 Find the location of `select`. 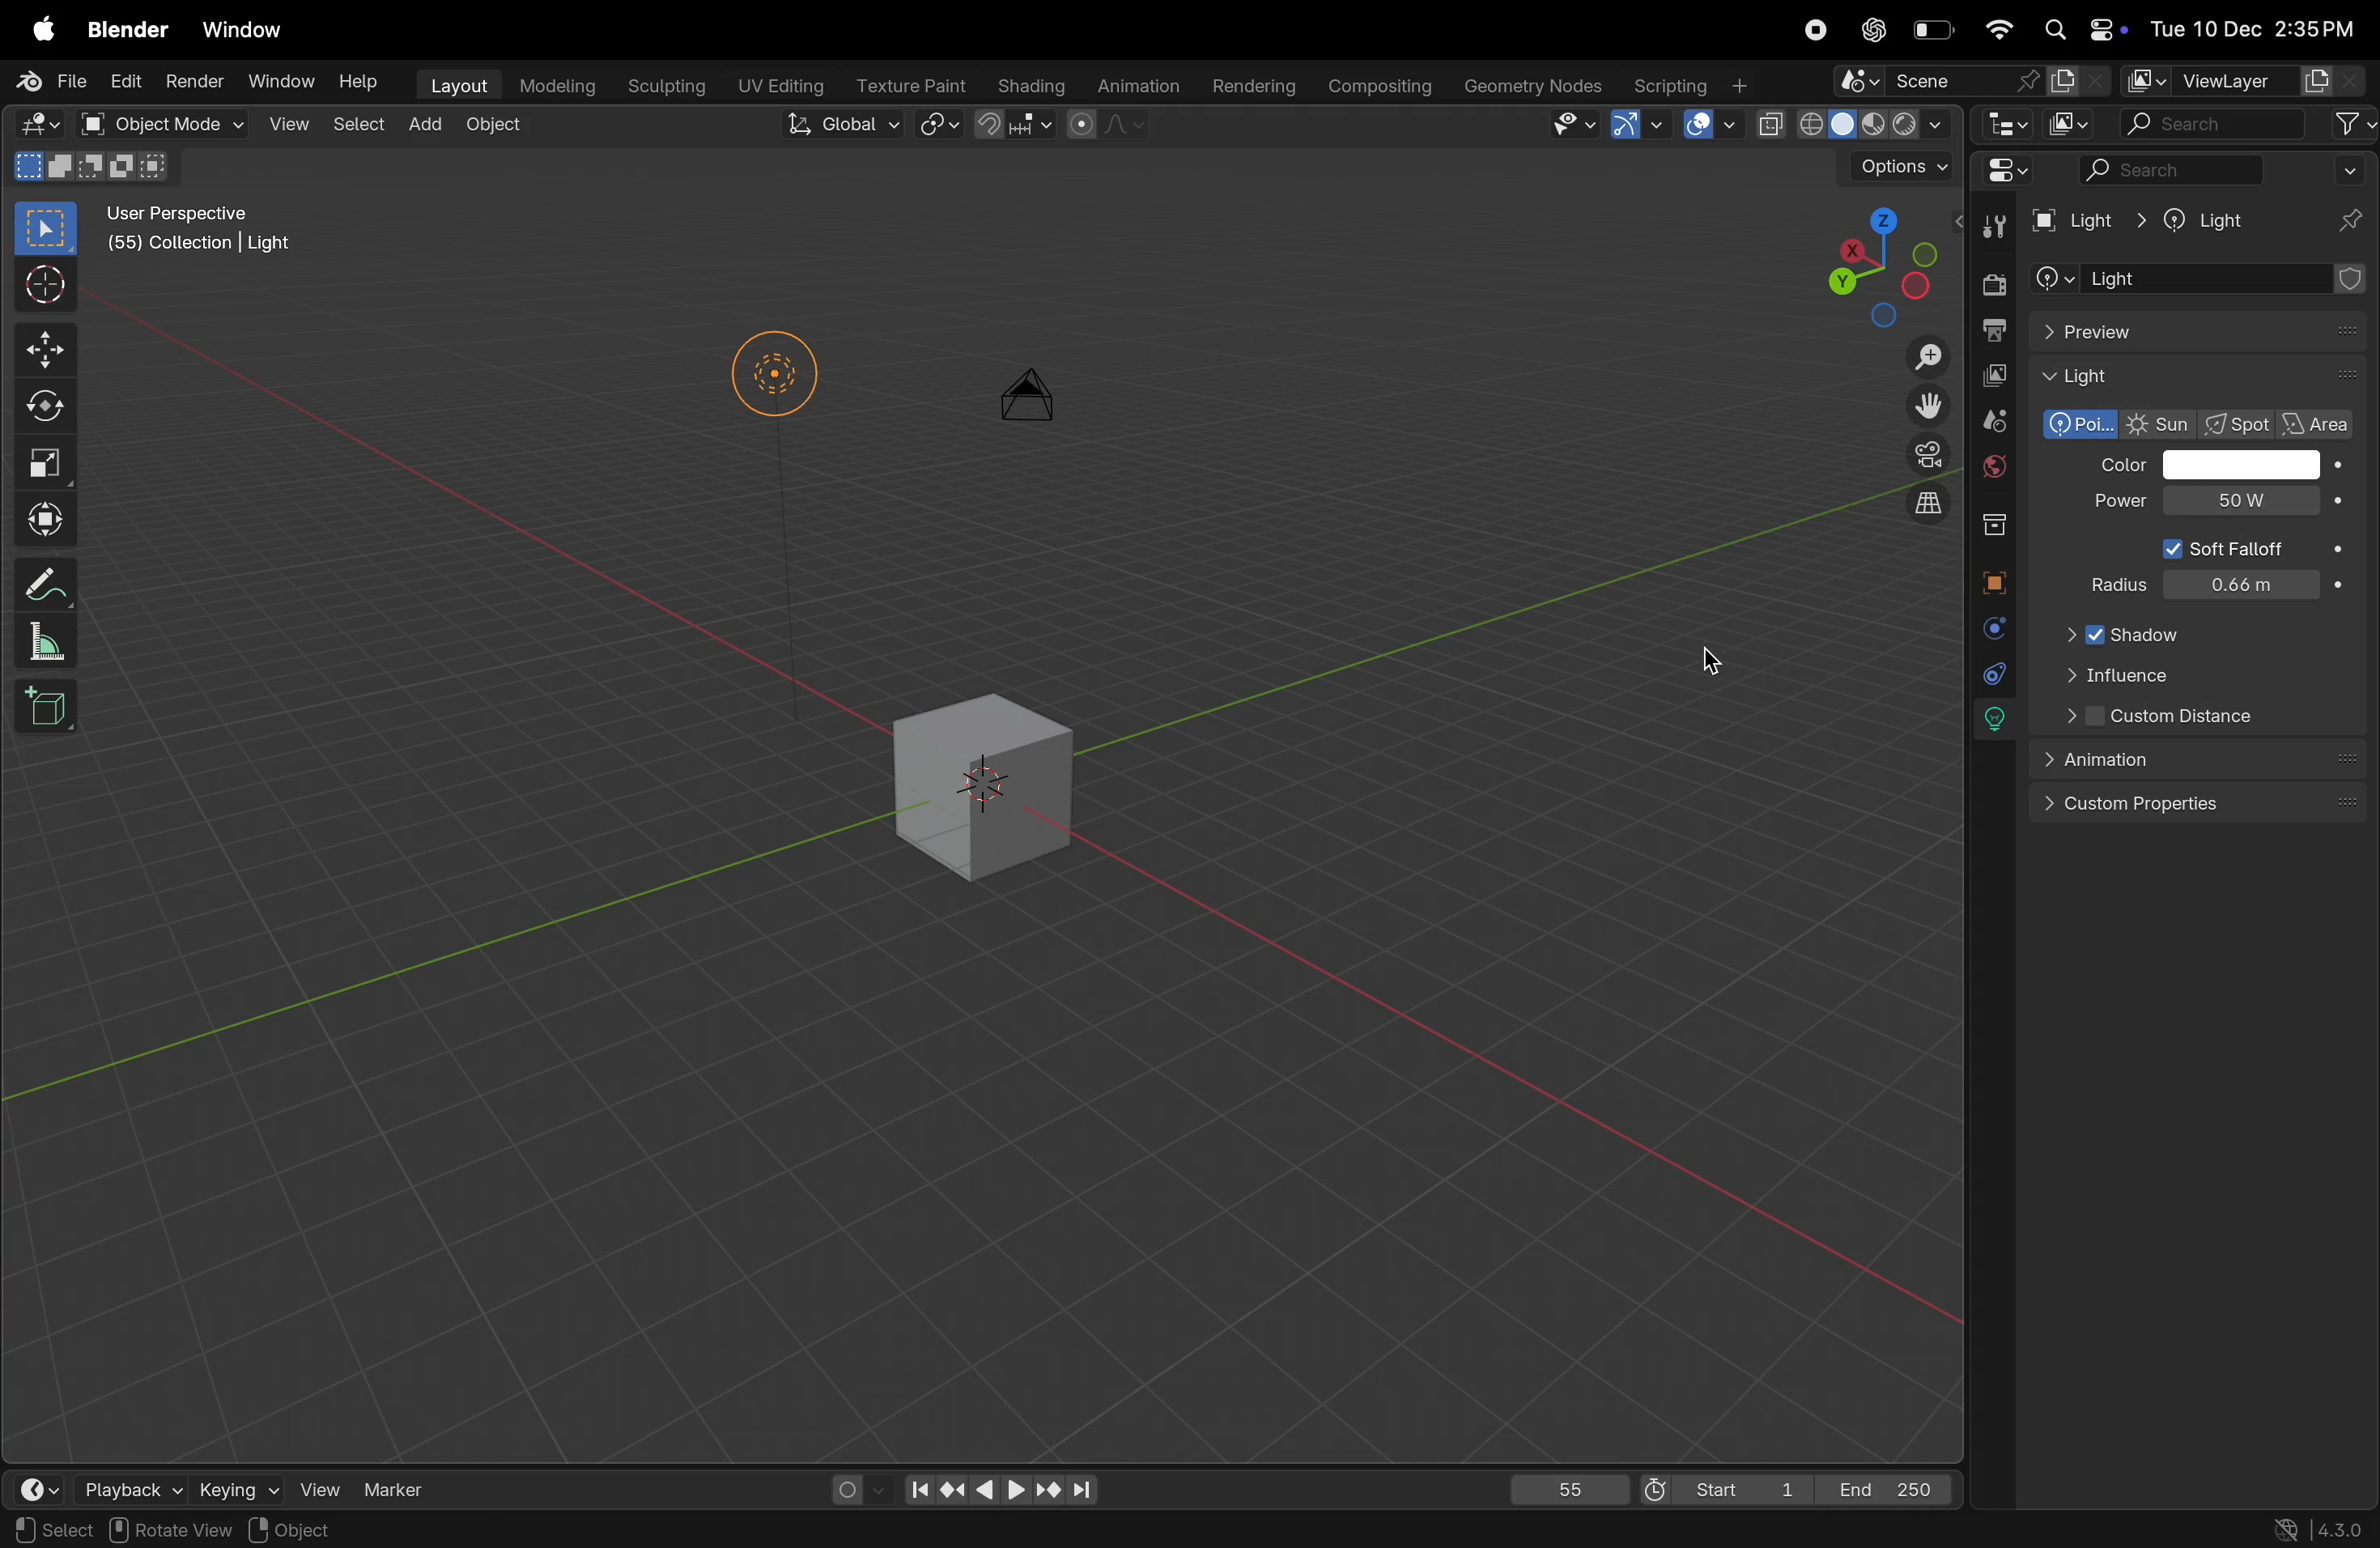

select is located at coordinates (48, 1530).